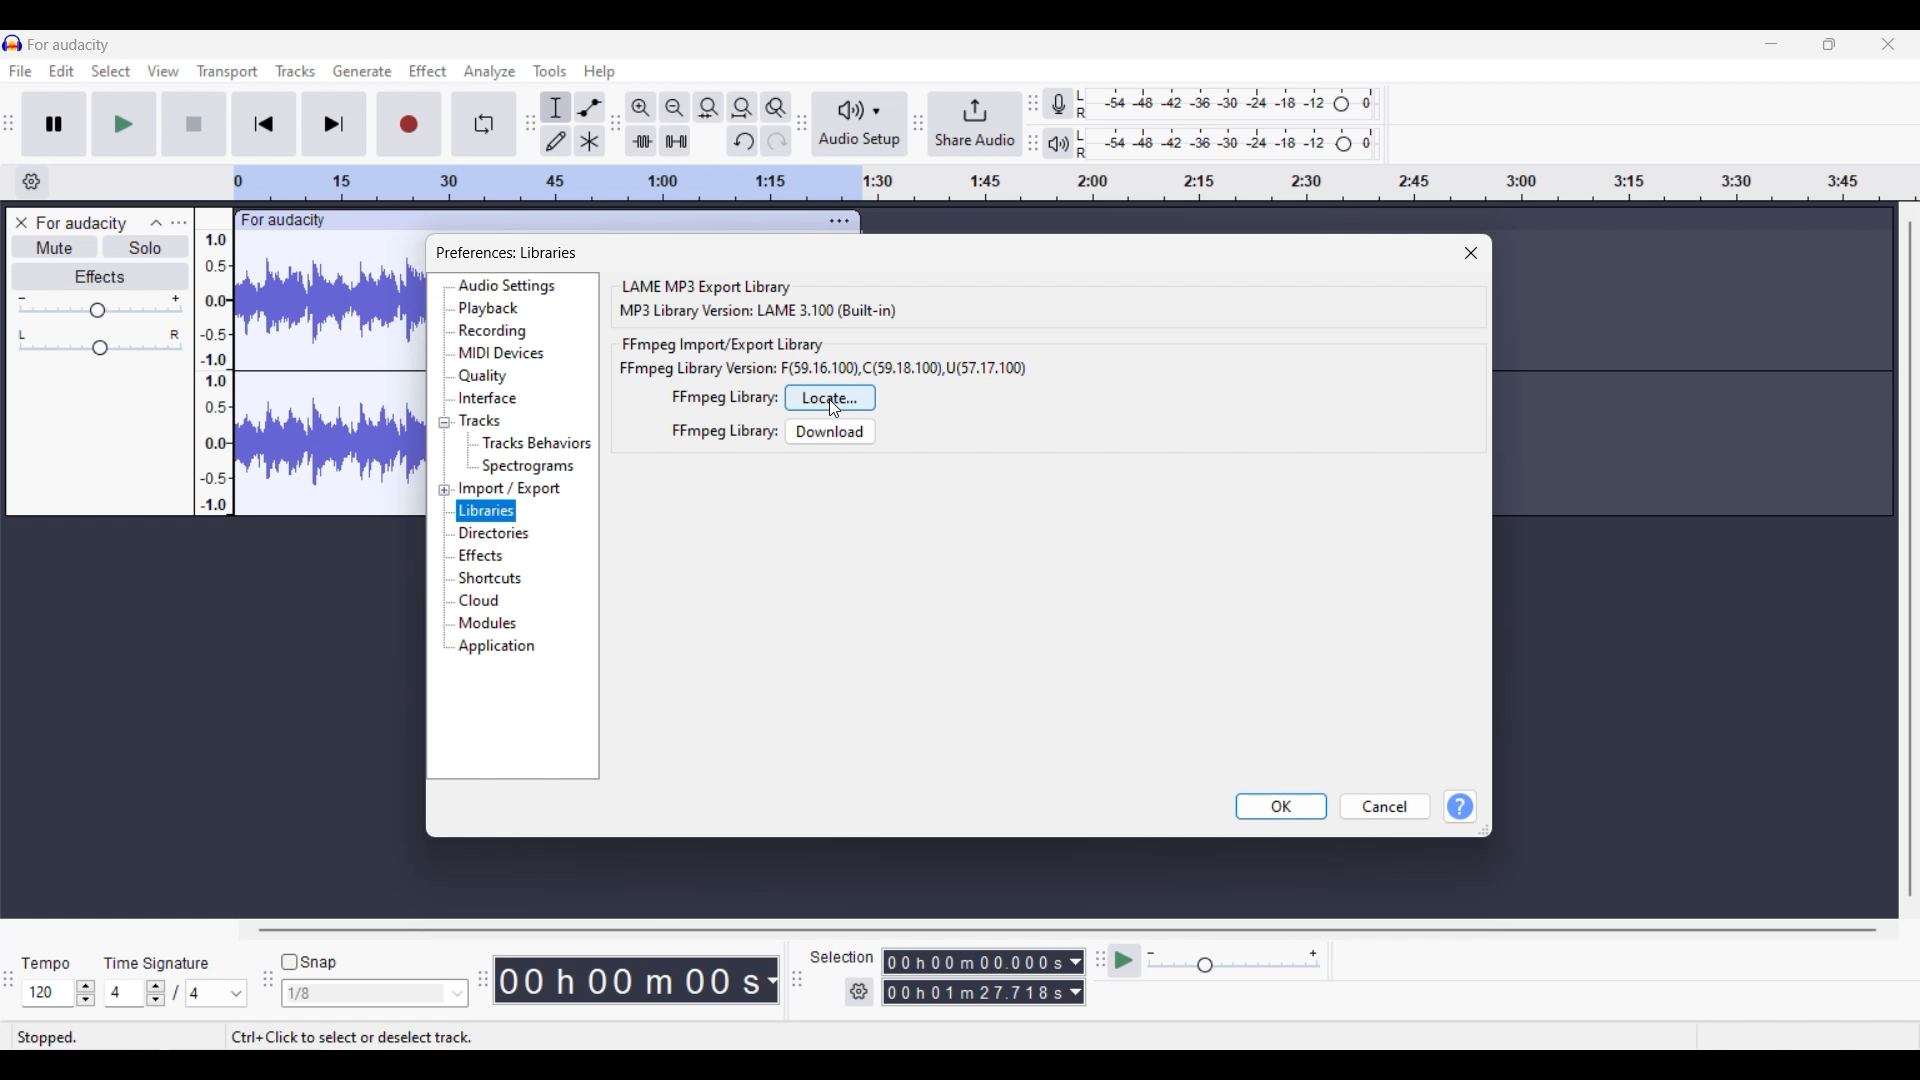 This screenshot has height=1080, width=1920. What do you see at coordinates (264, 125) in the screenshot?
I see `Skip/Select to start` at bounding box center [264, 125].